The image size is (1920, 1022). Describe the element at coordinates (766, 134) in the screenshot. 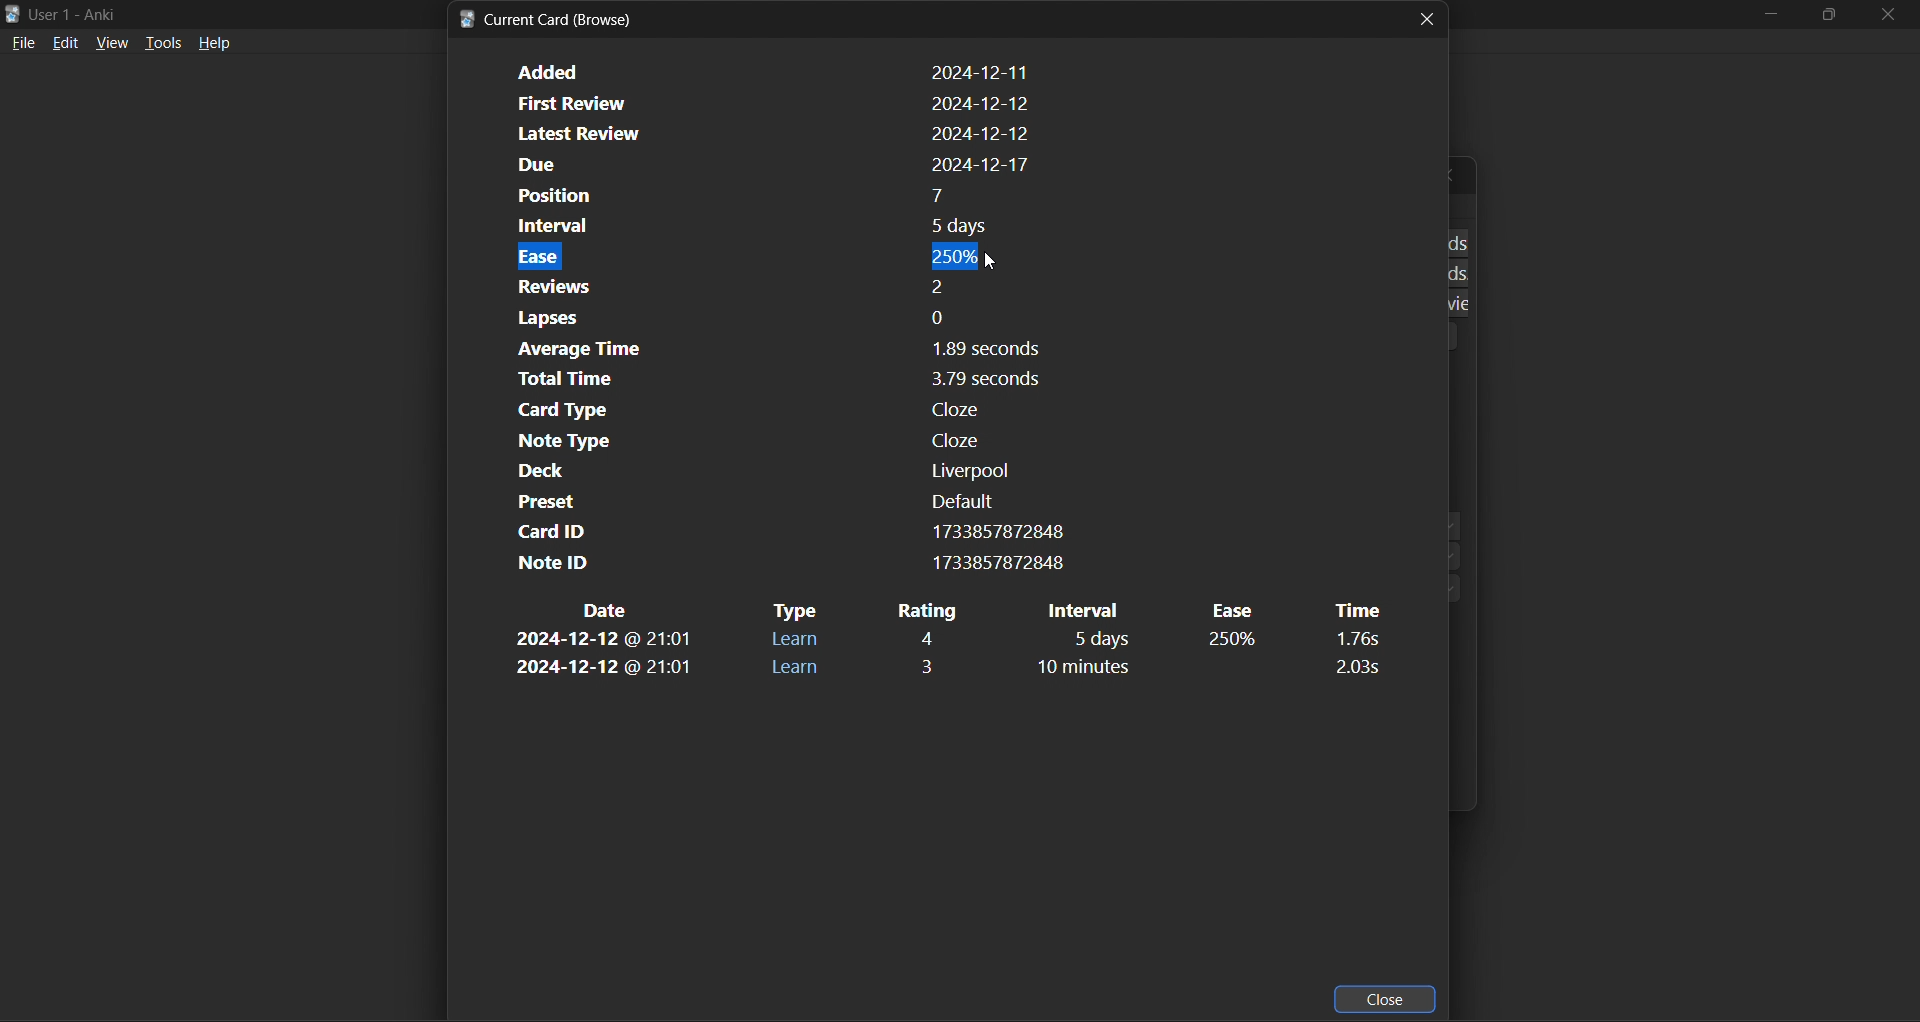

I see `card latest review date` at that location.